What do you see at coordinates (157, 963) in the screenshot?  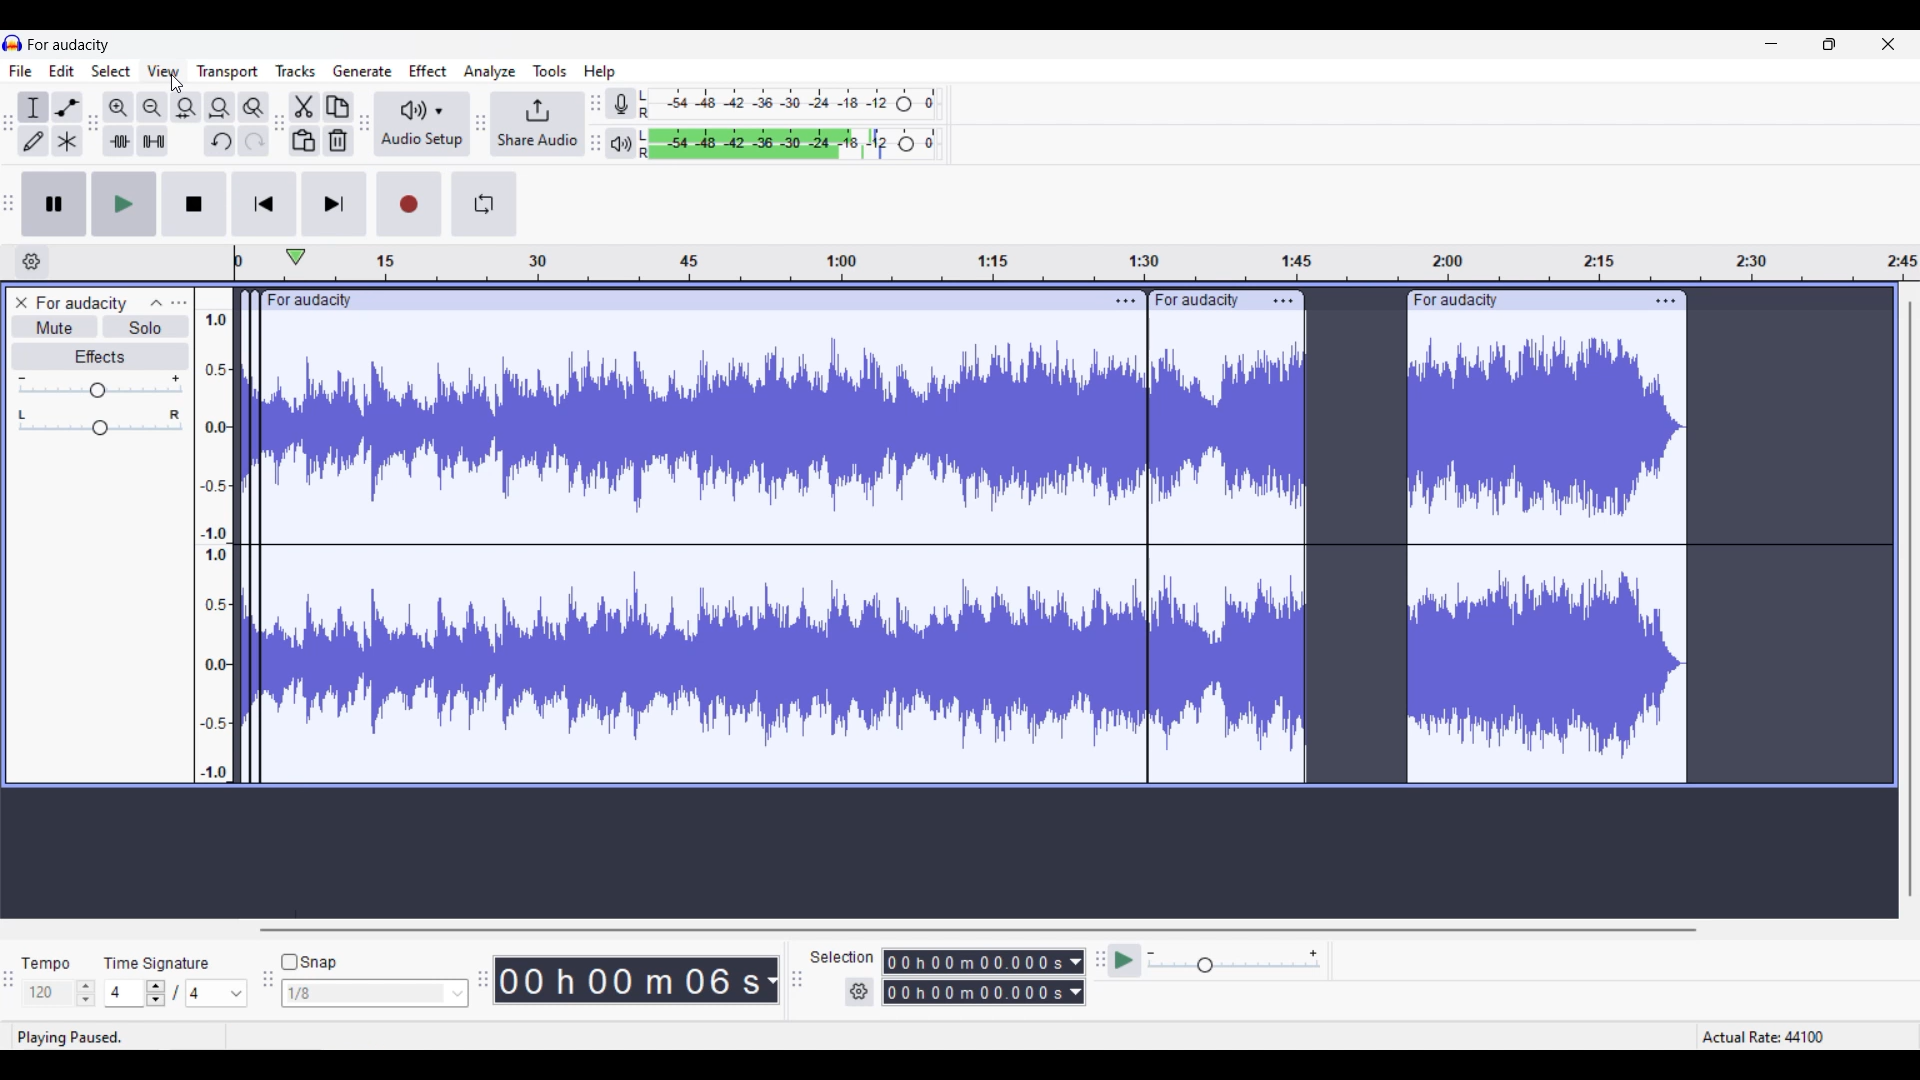 I see `time signature` at bounding box center [157, 963].